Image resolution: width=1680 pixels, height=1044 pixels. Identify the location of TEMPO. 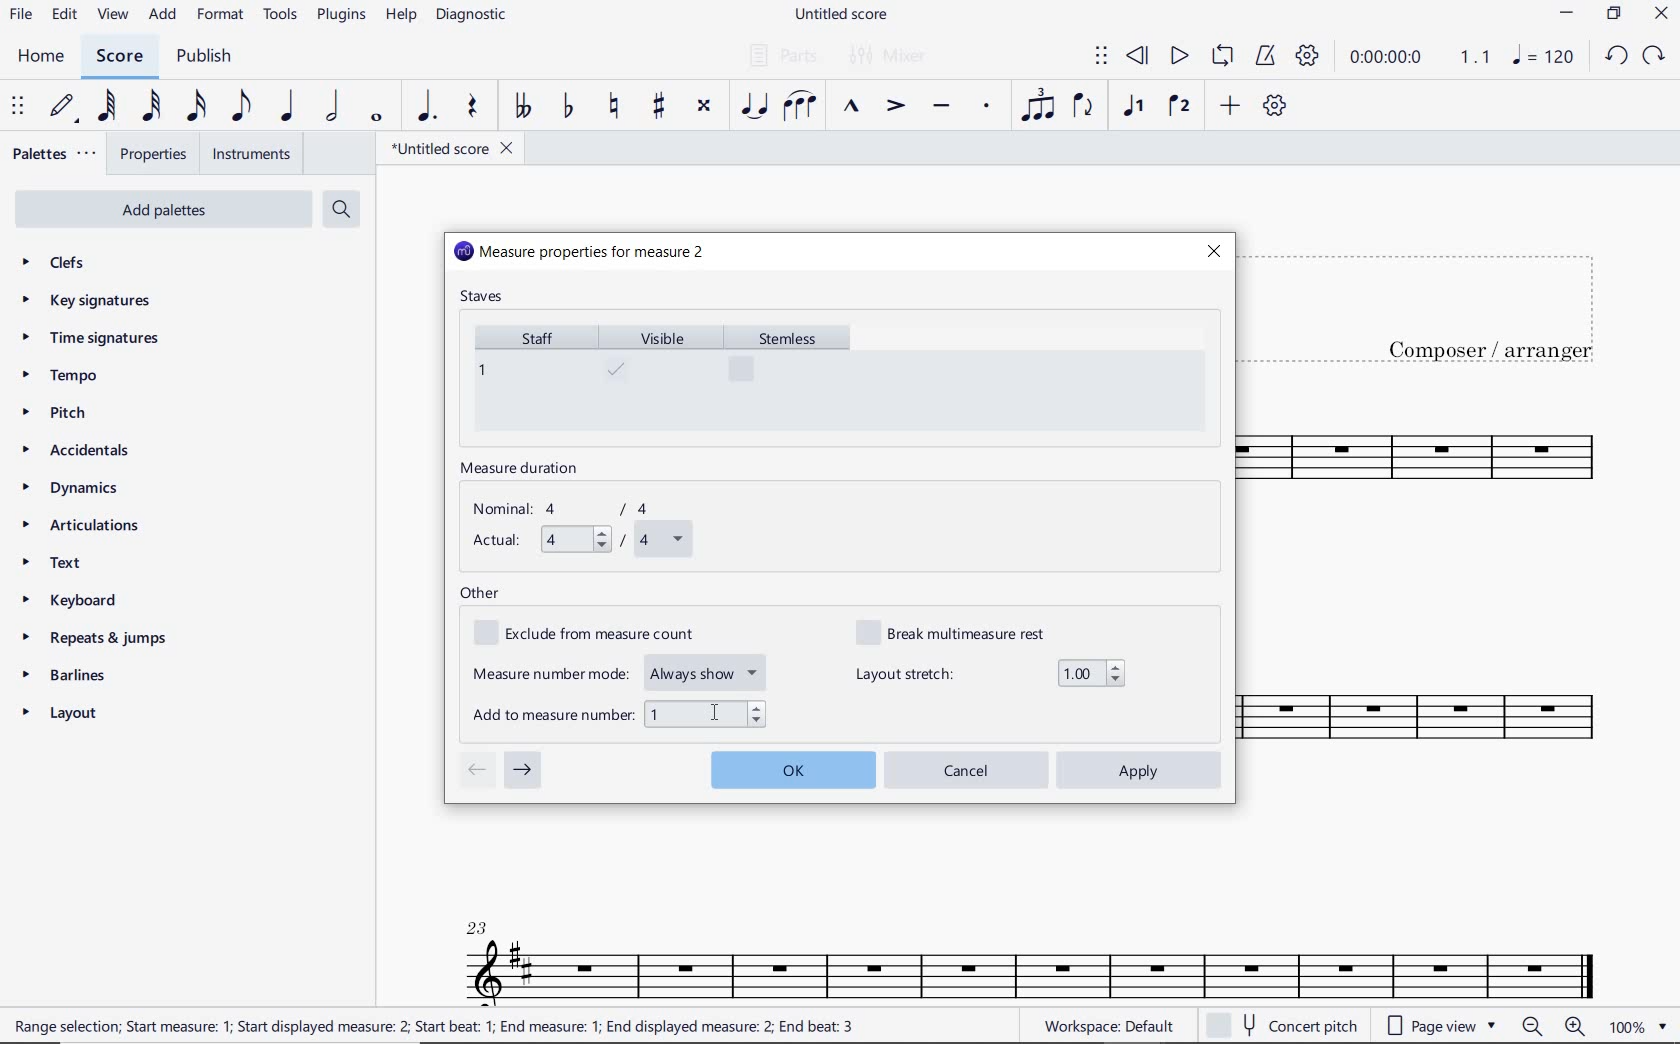
(59, 377).